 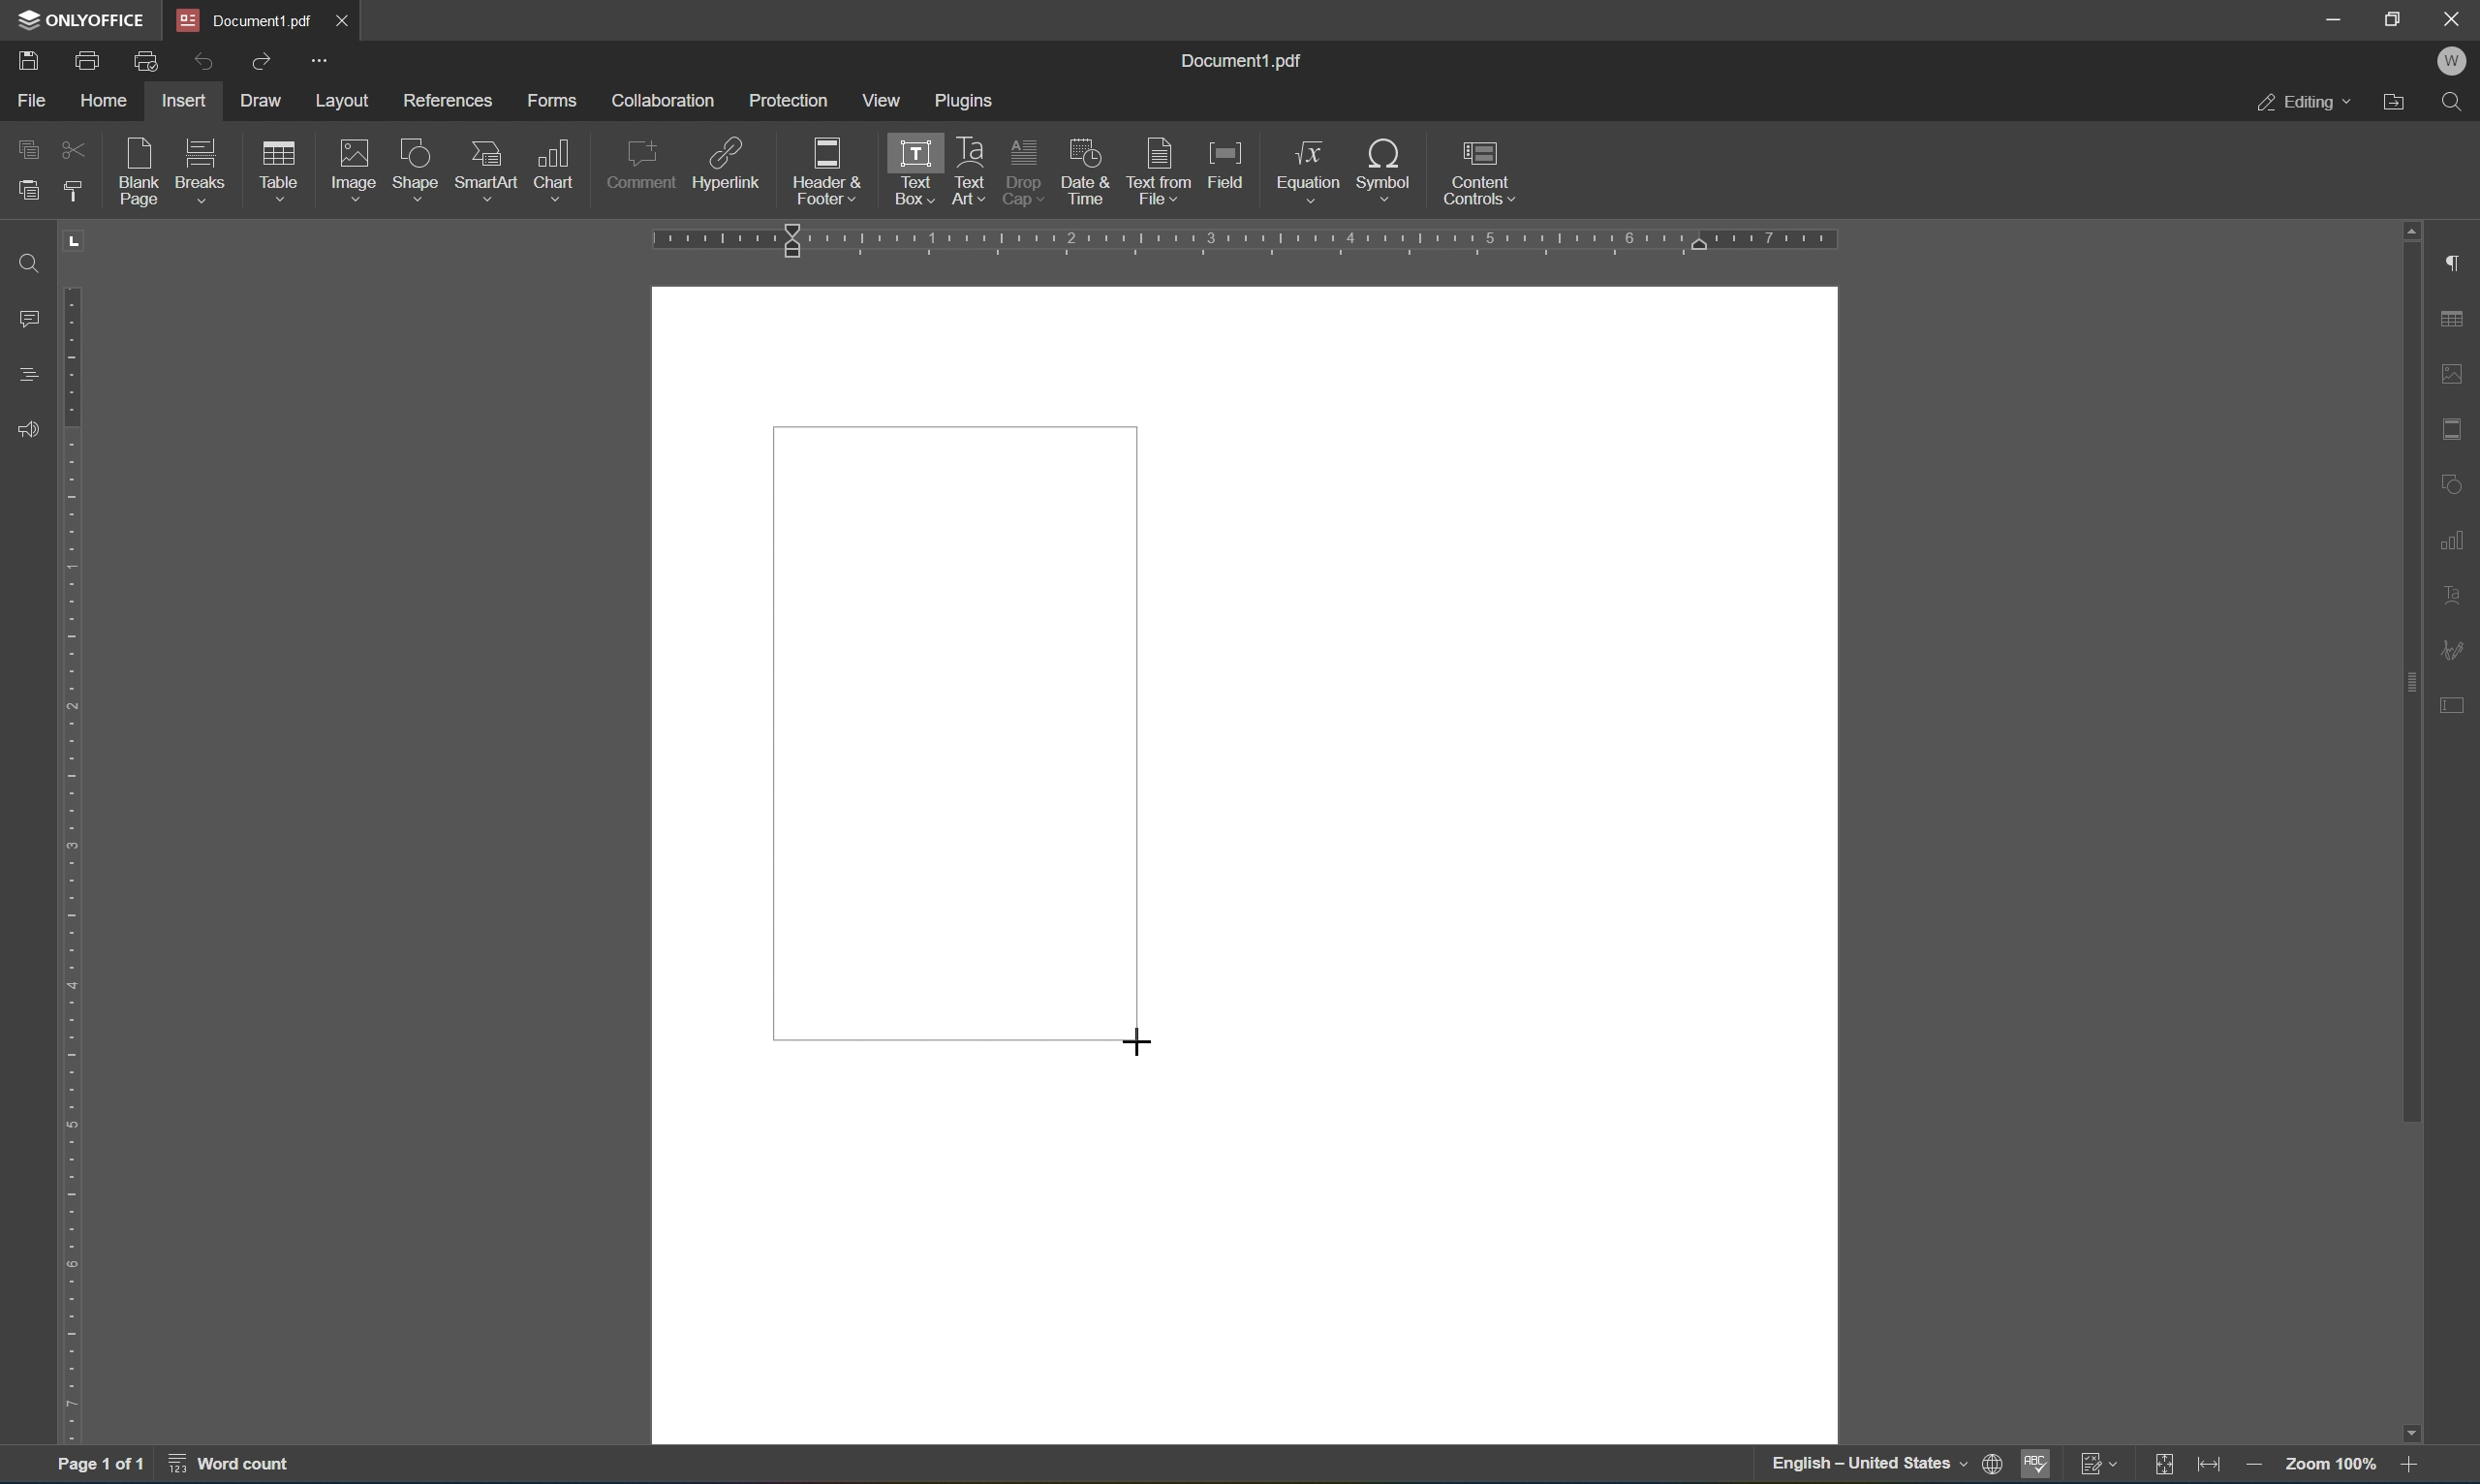 I want to click on scroll down, so click(x=2410, y=1433).